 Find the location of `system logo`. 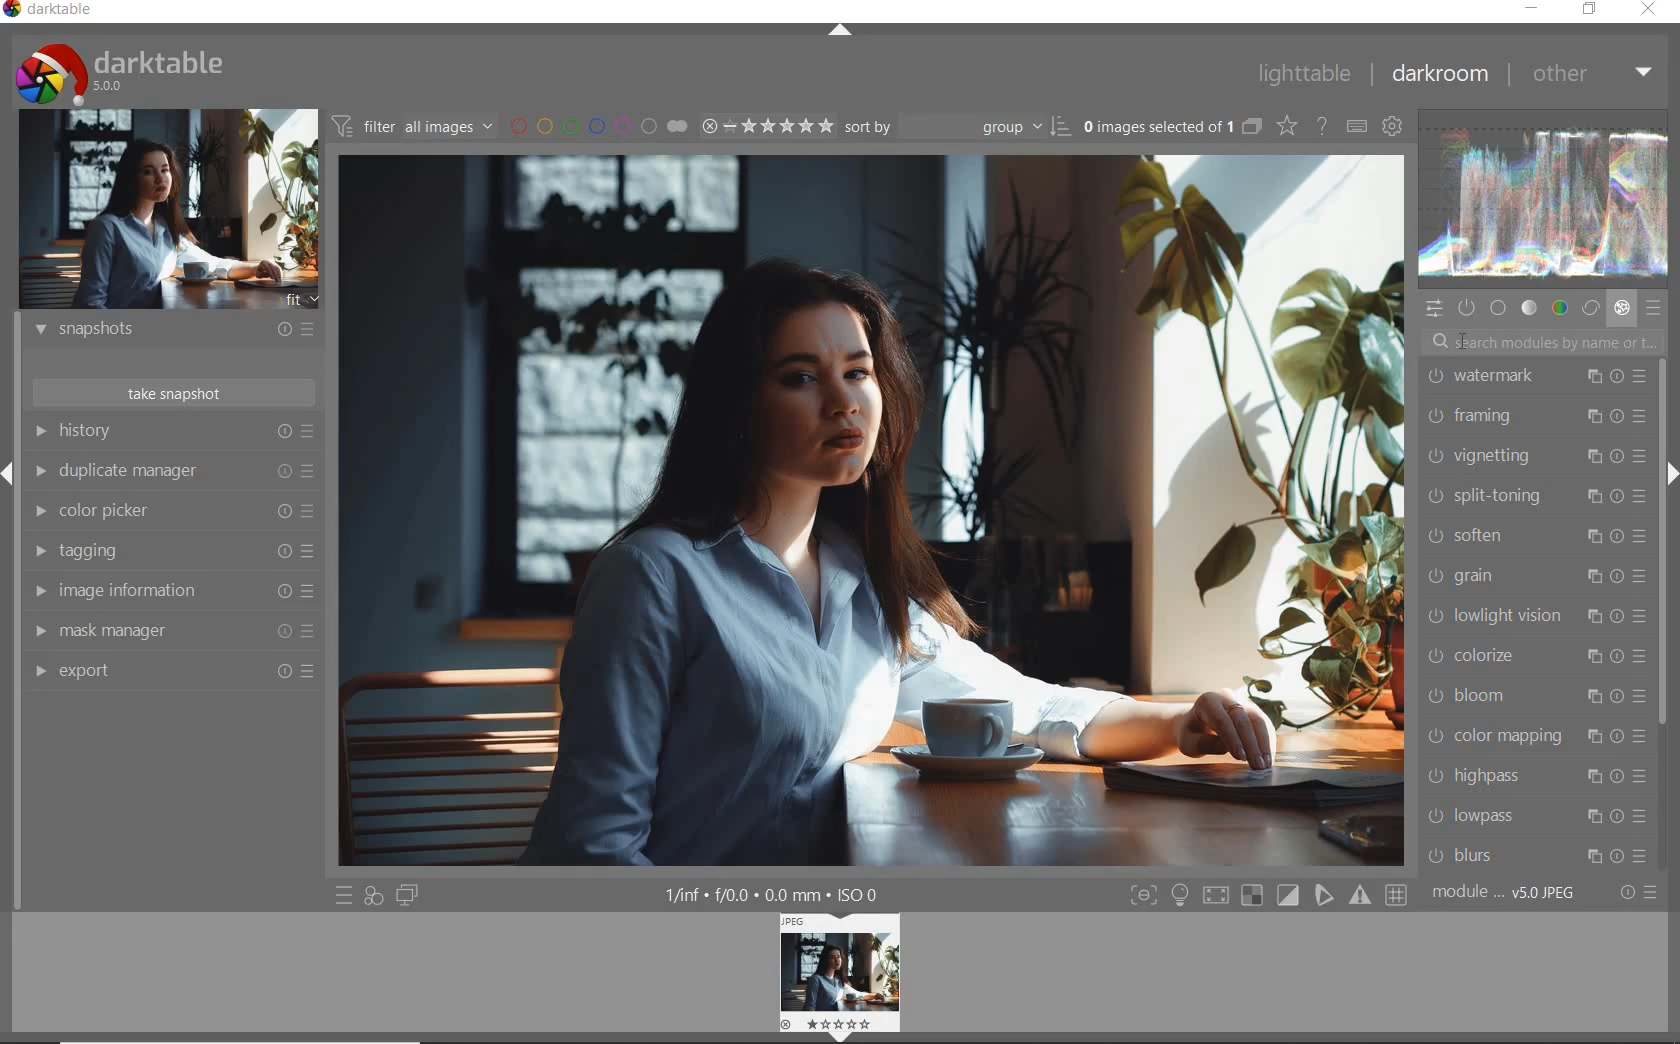

system logo is located at coordinates (122, 73).